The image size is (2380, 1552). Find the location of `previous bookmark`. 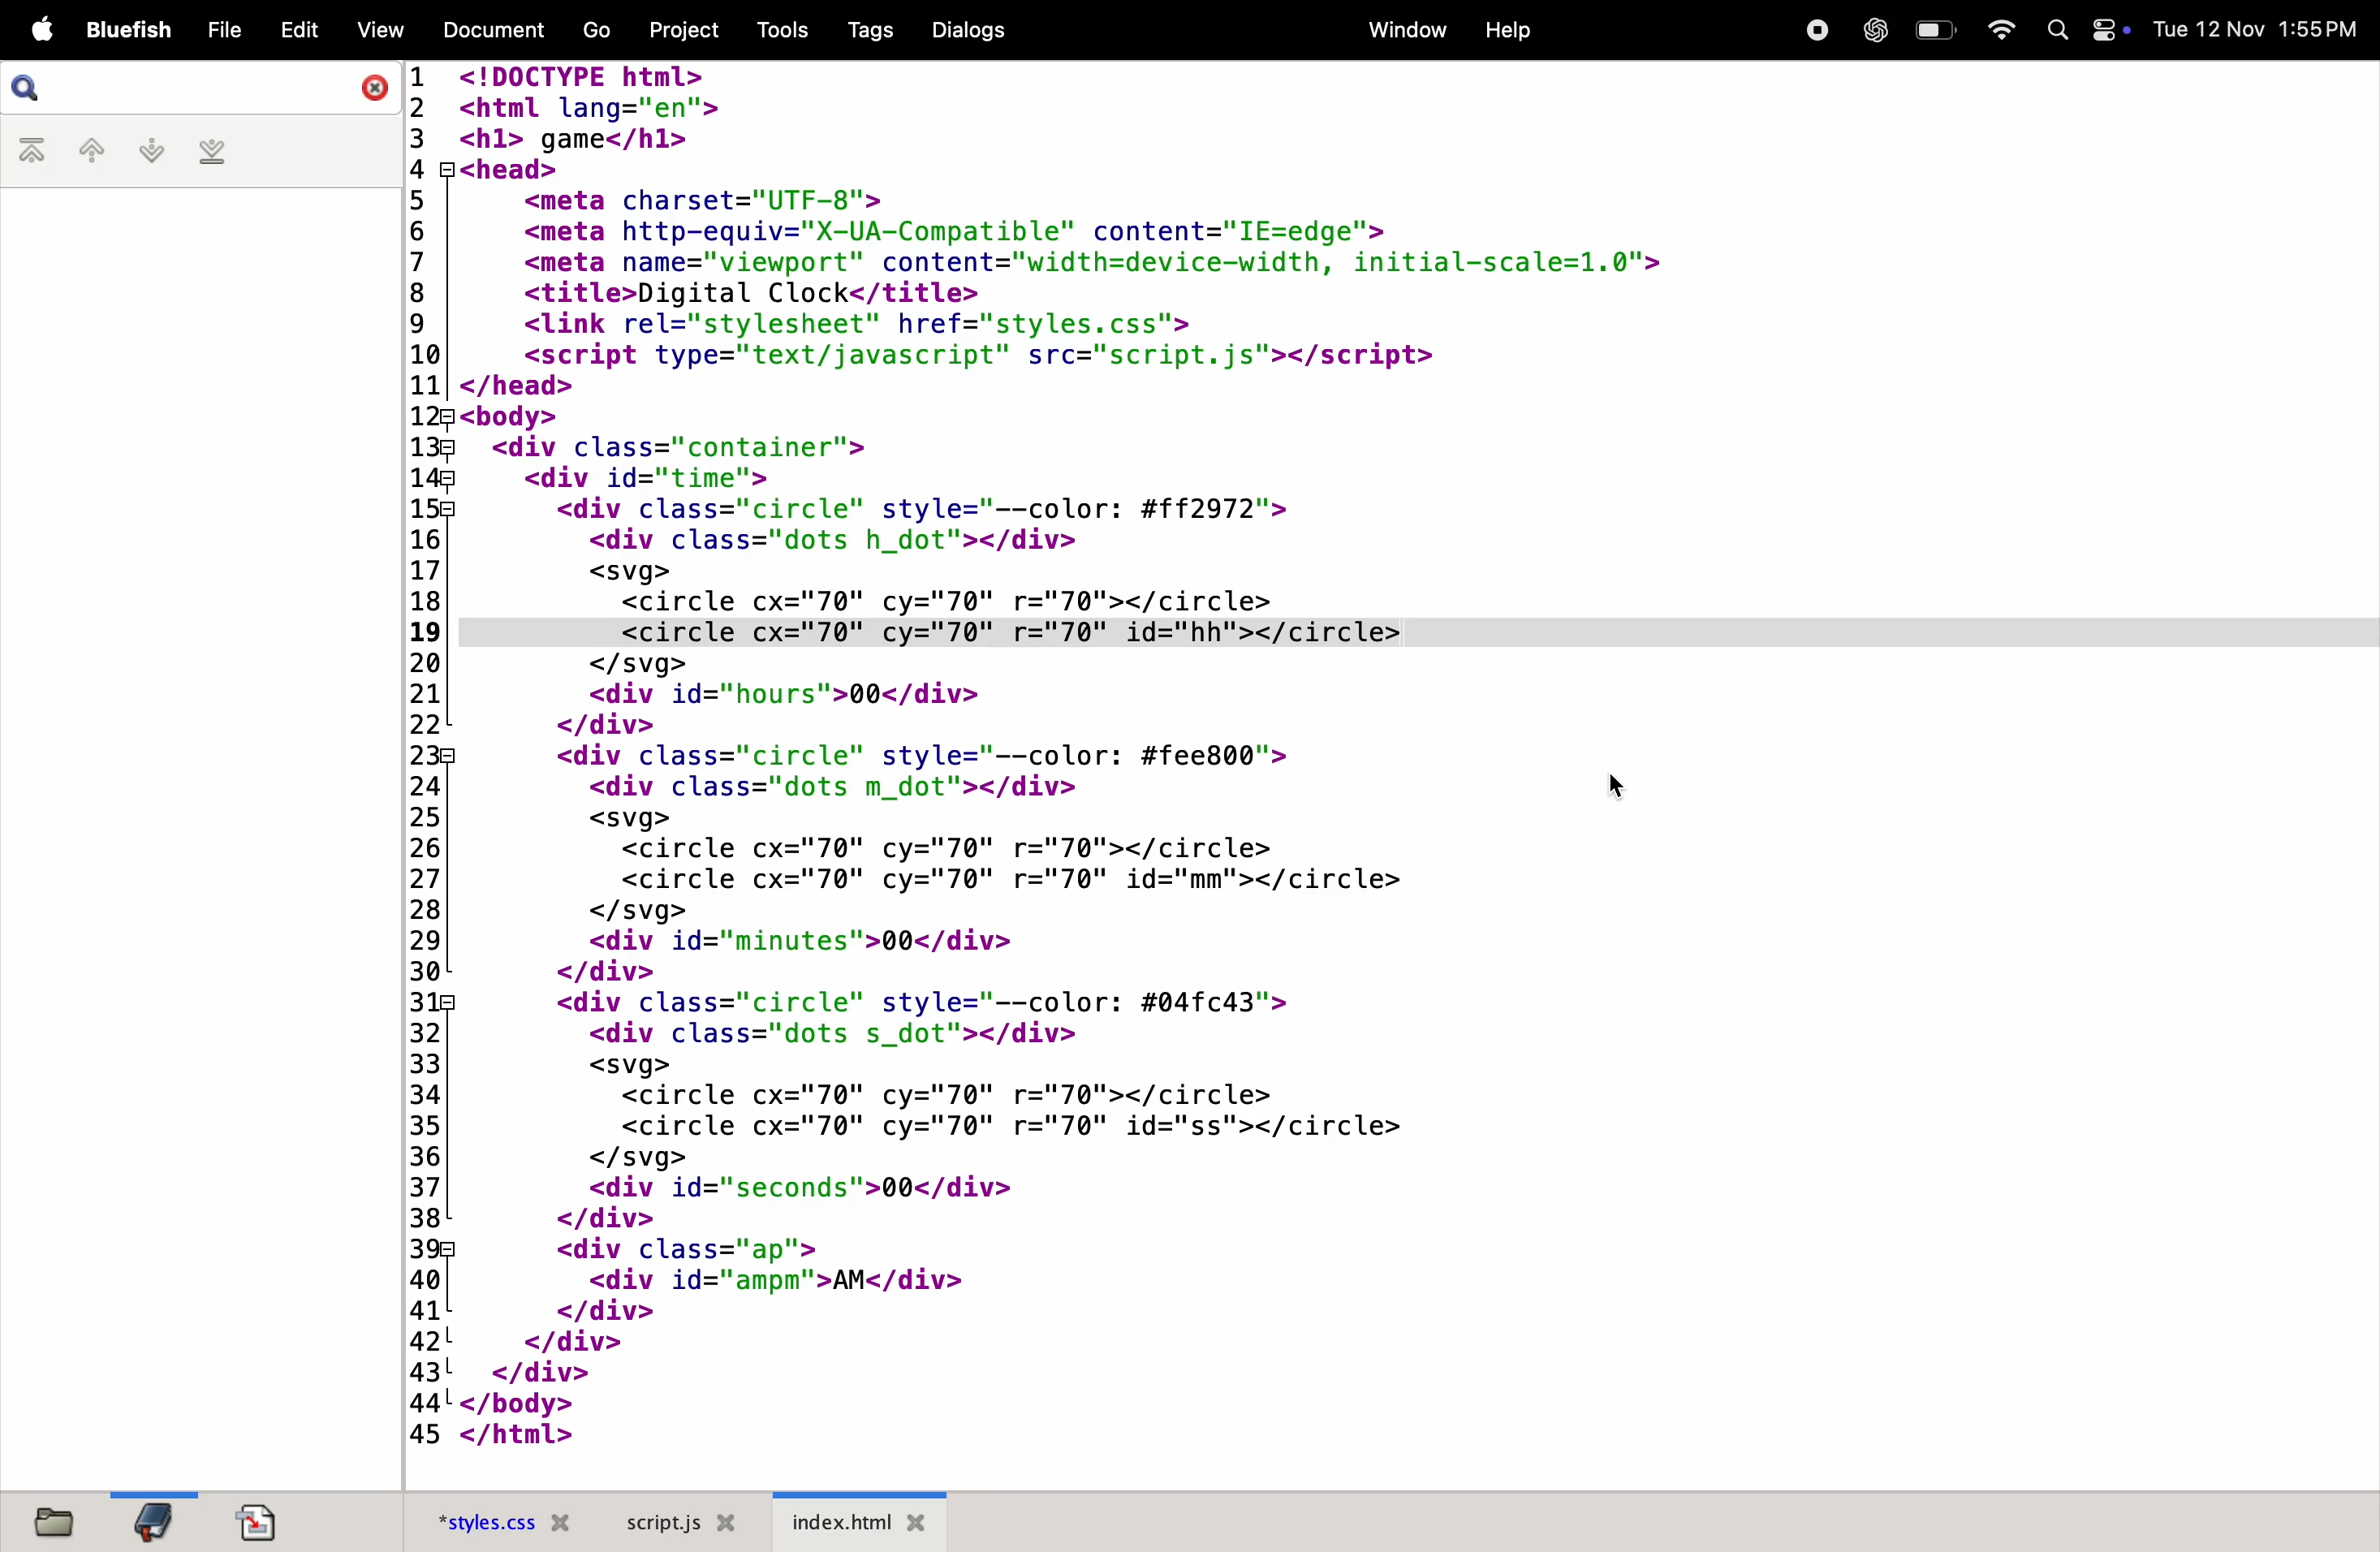

previous bookmark is located at coordinates (87, 150).